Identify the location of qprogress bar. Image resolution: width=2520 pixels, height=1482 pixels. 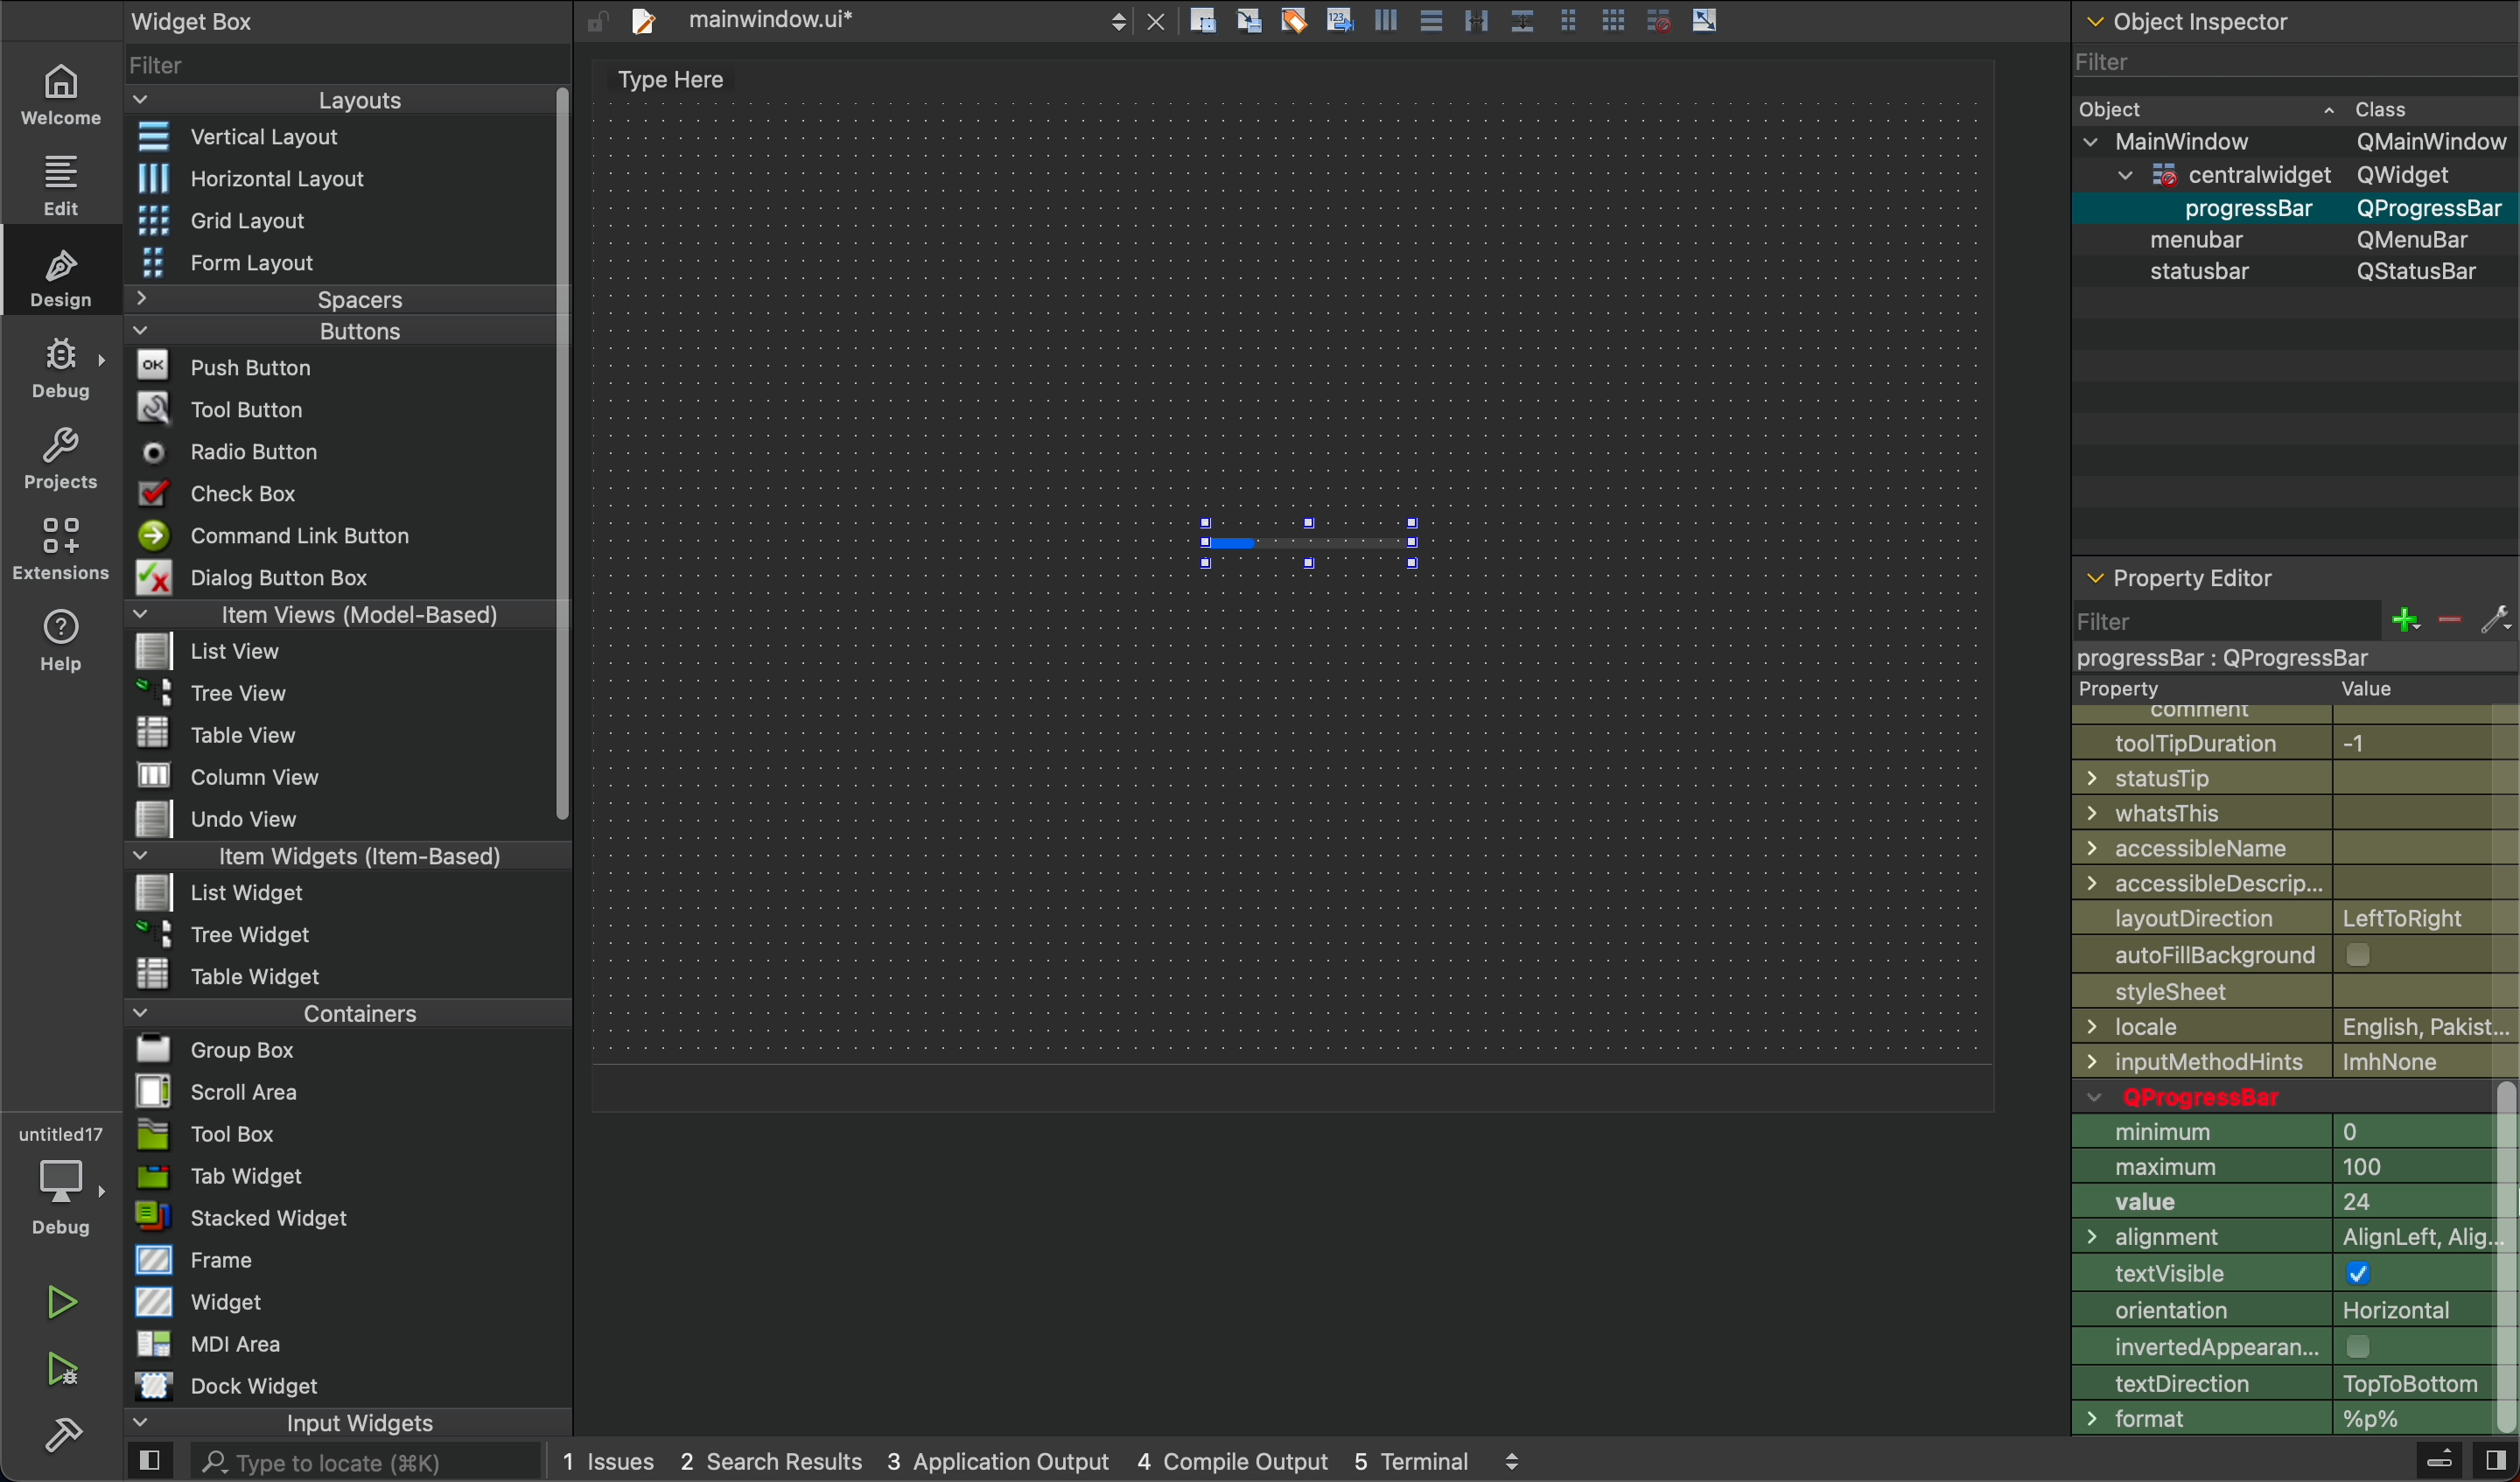
(2279, 1096).